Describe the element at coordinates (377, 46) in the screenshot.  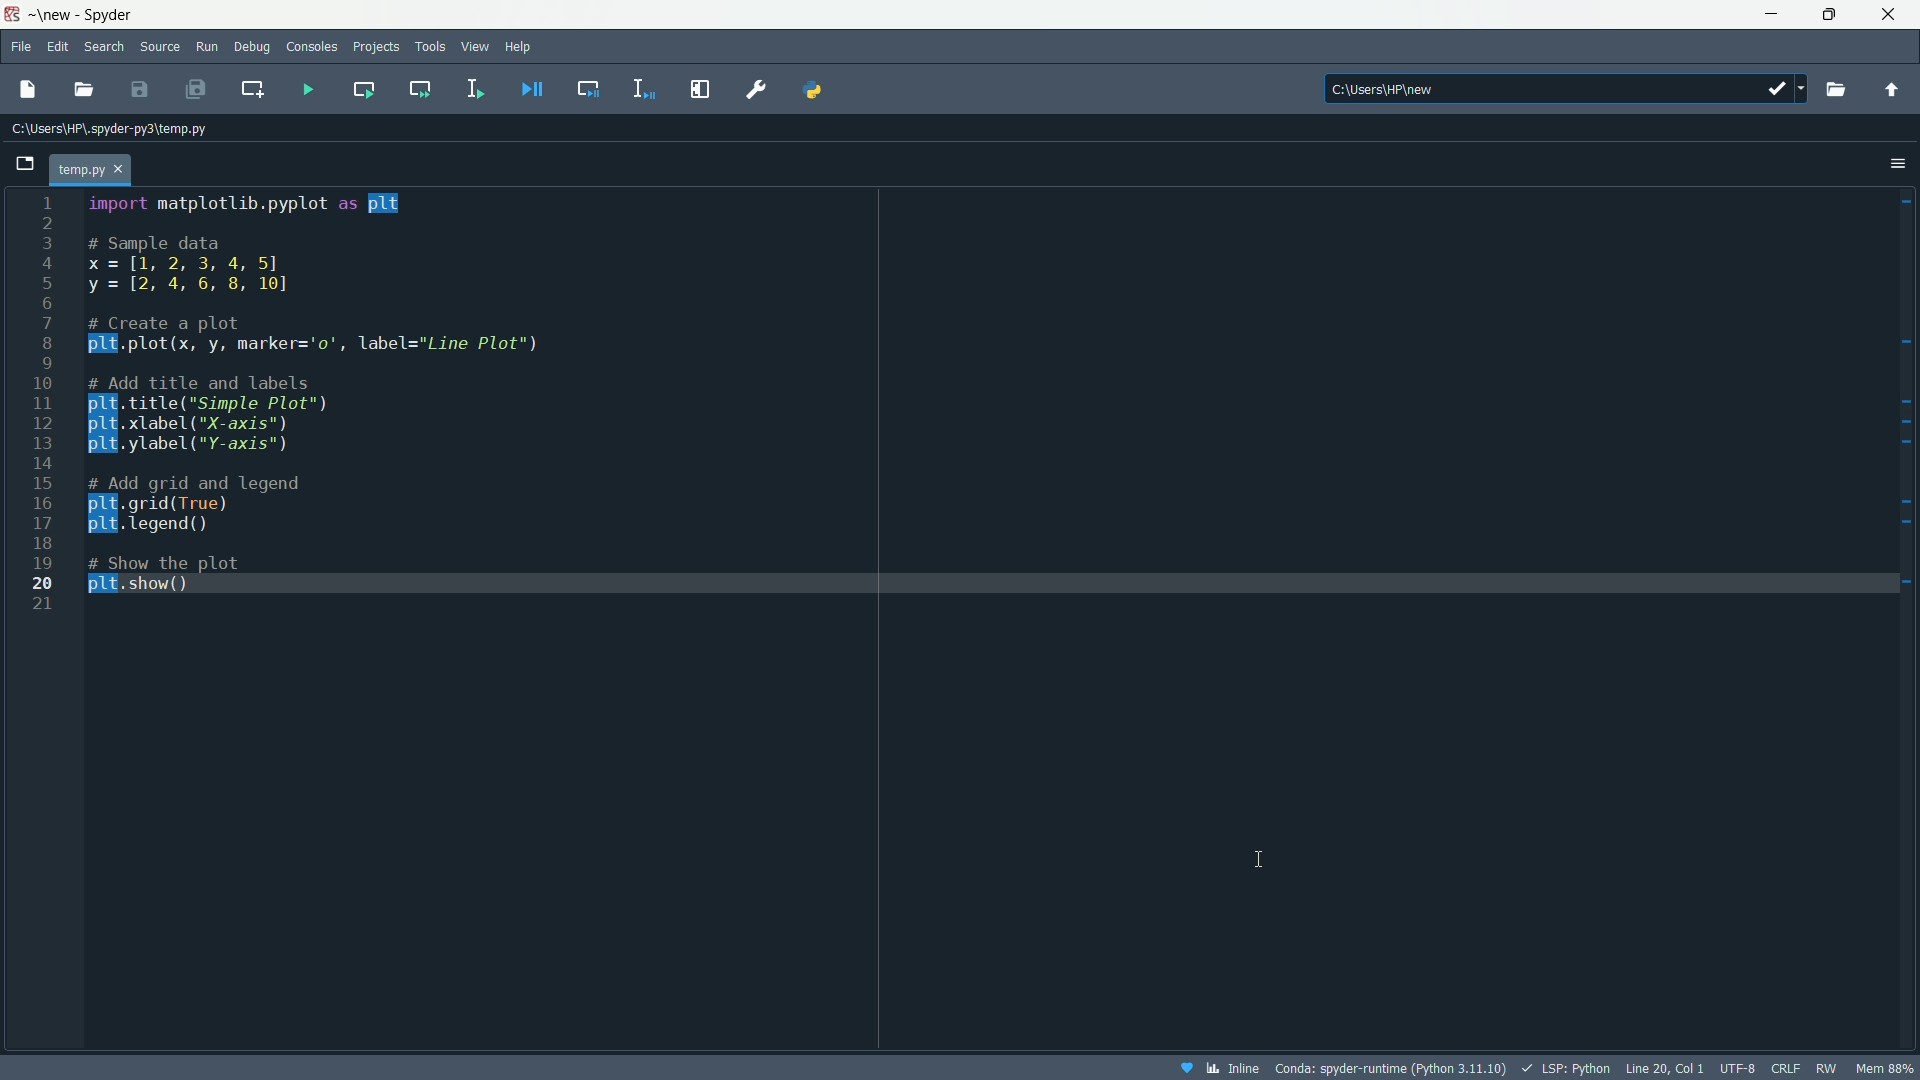
I see `projects` at that location.